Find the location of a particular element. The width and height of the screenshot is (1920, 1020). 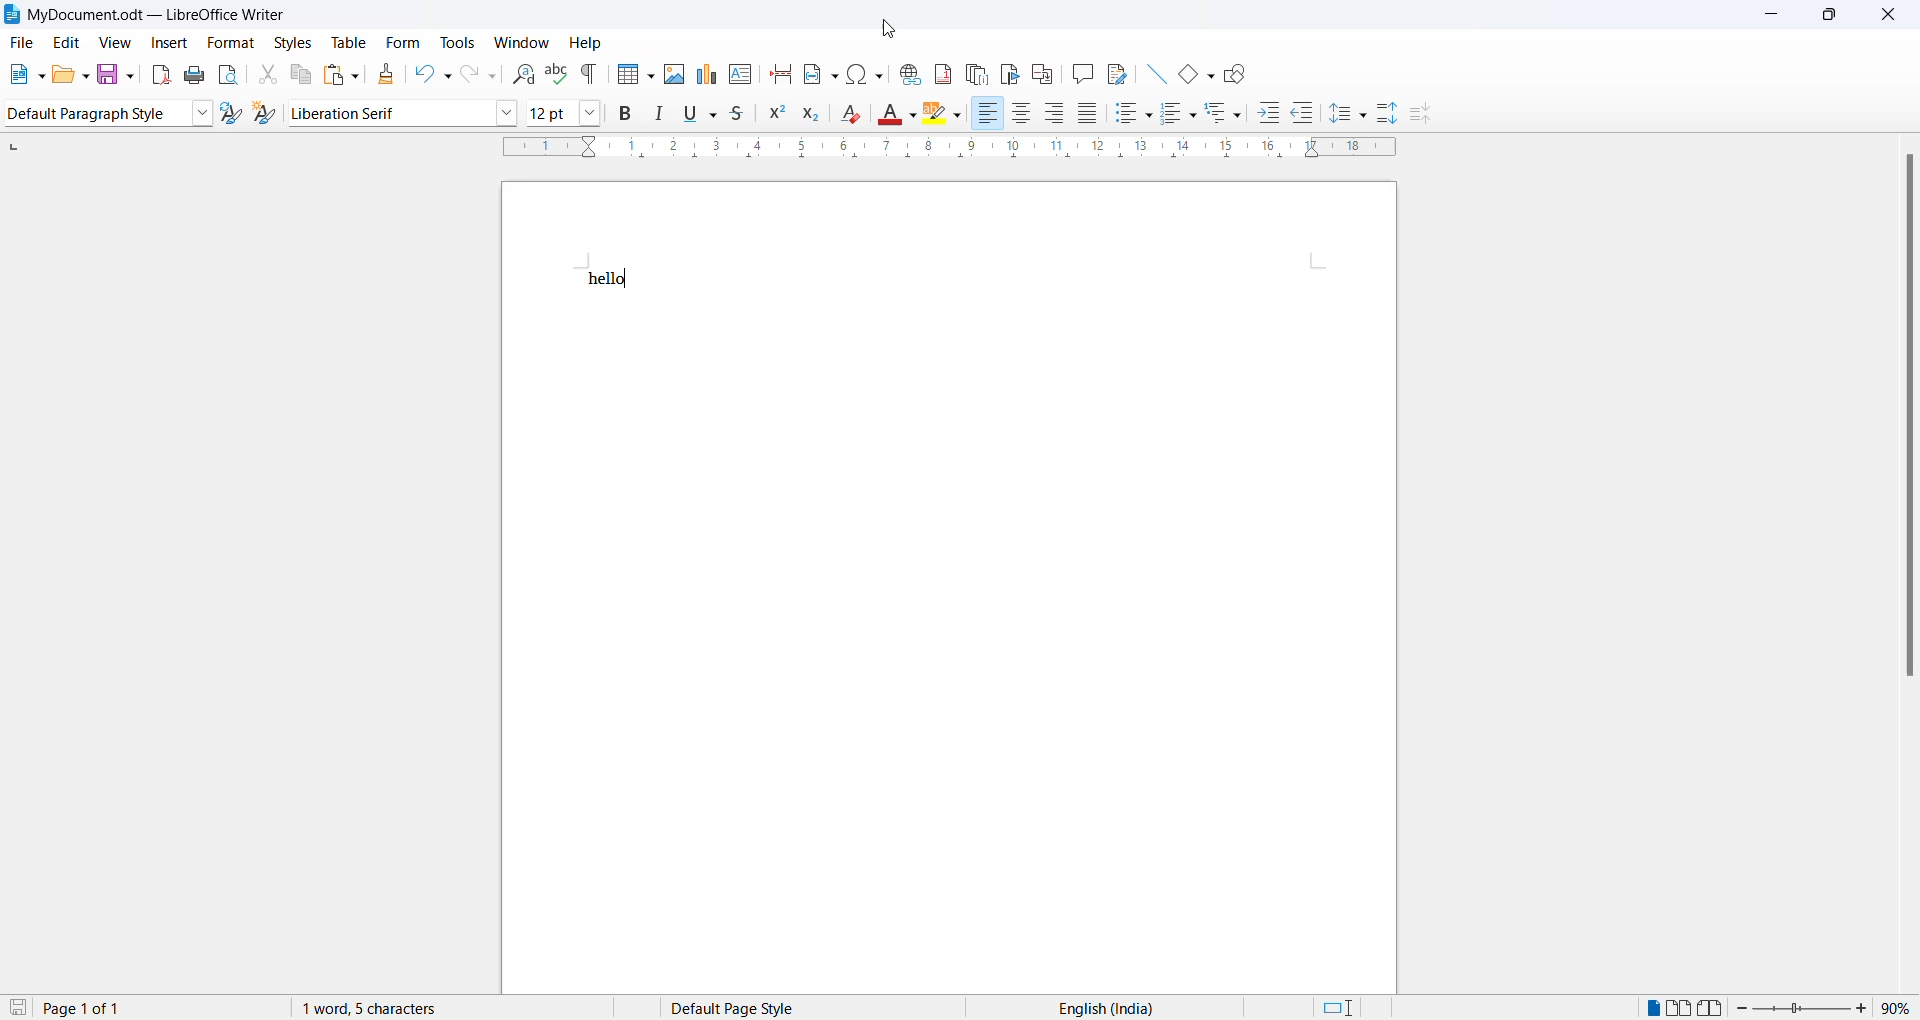

Font size options is located at coordinates (592, 114).